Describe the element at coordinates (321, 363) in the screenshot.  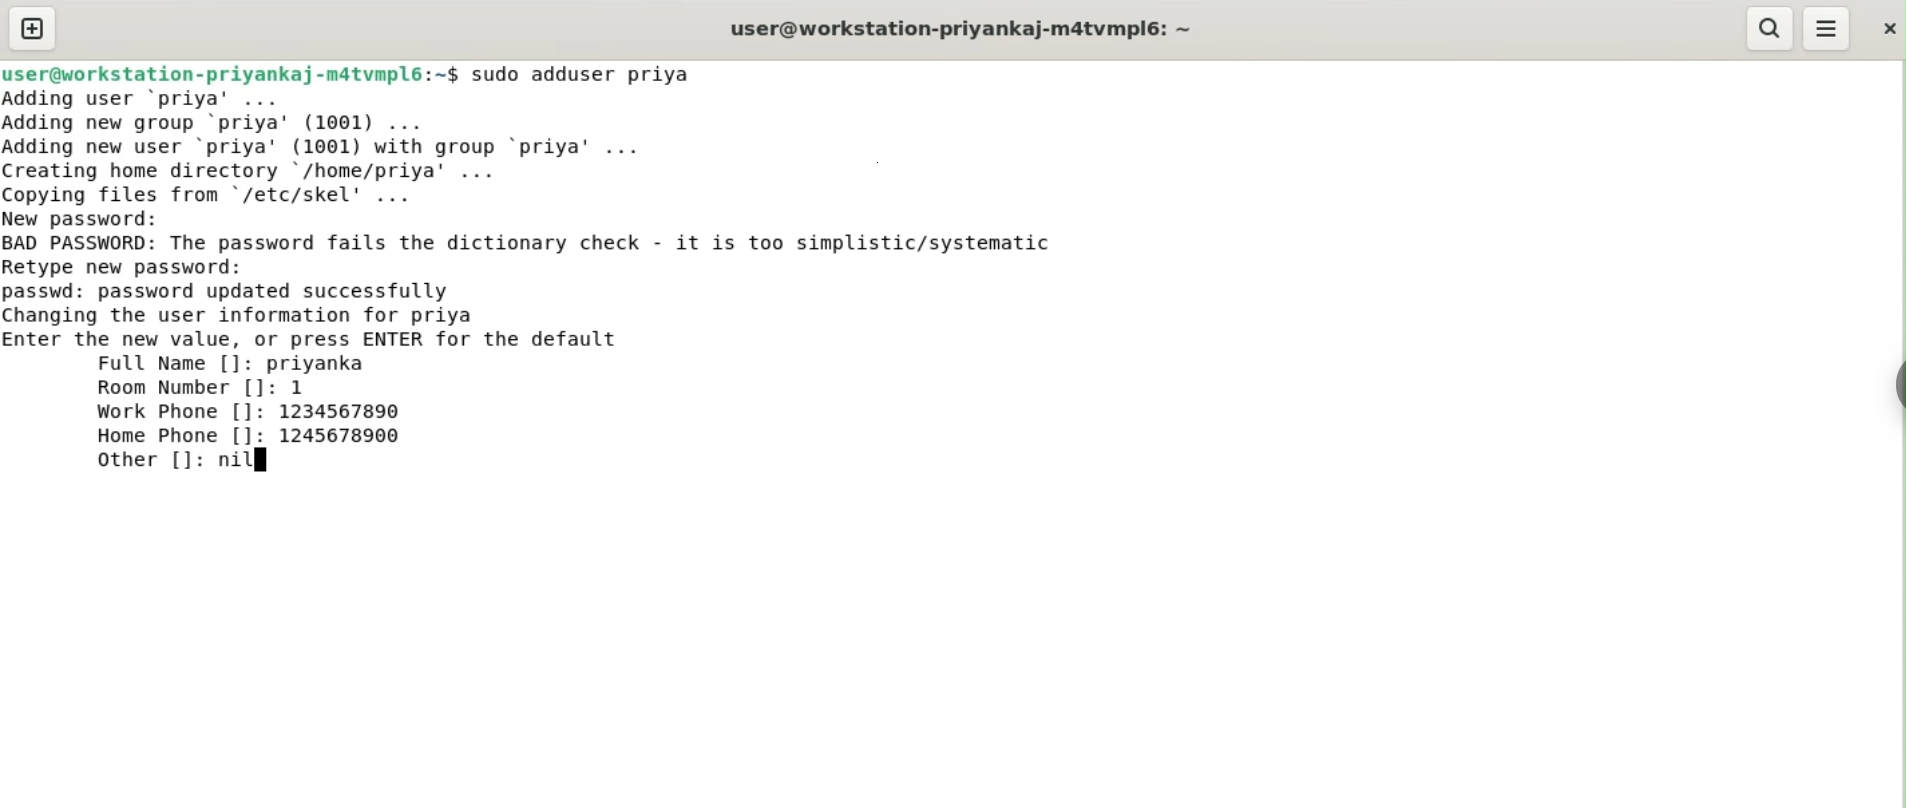
I see `priyanka` at that location.